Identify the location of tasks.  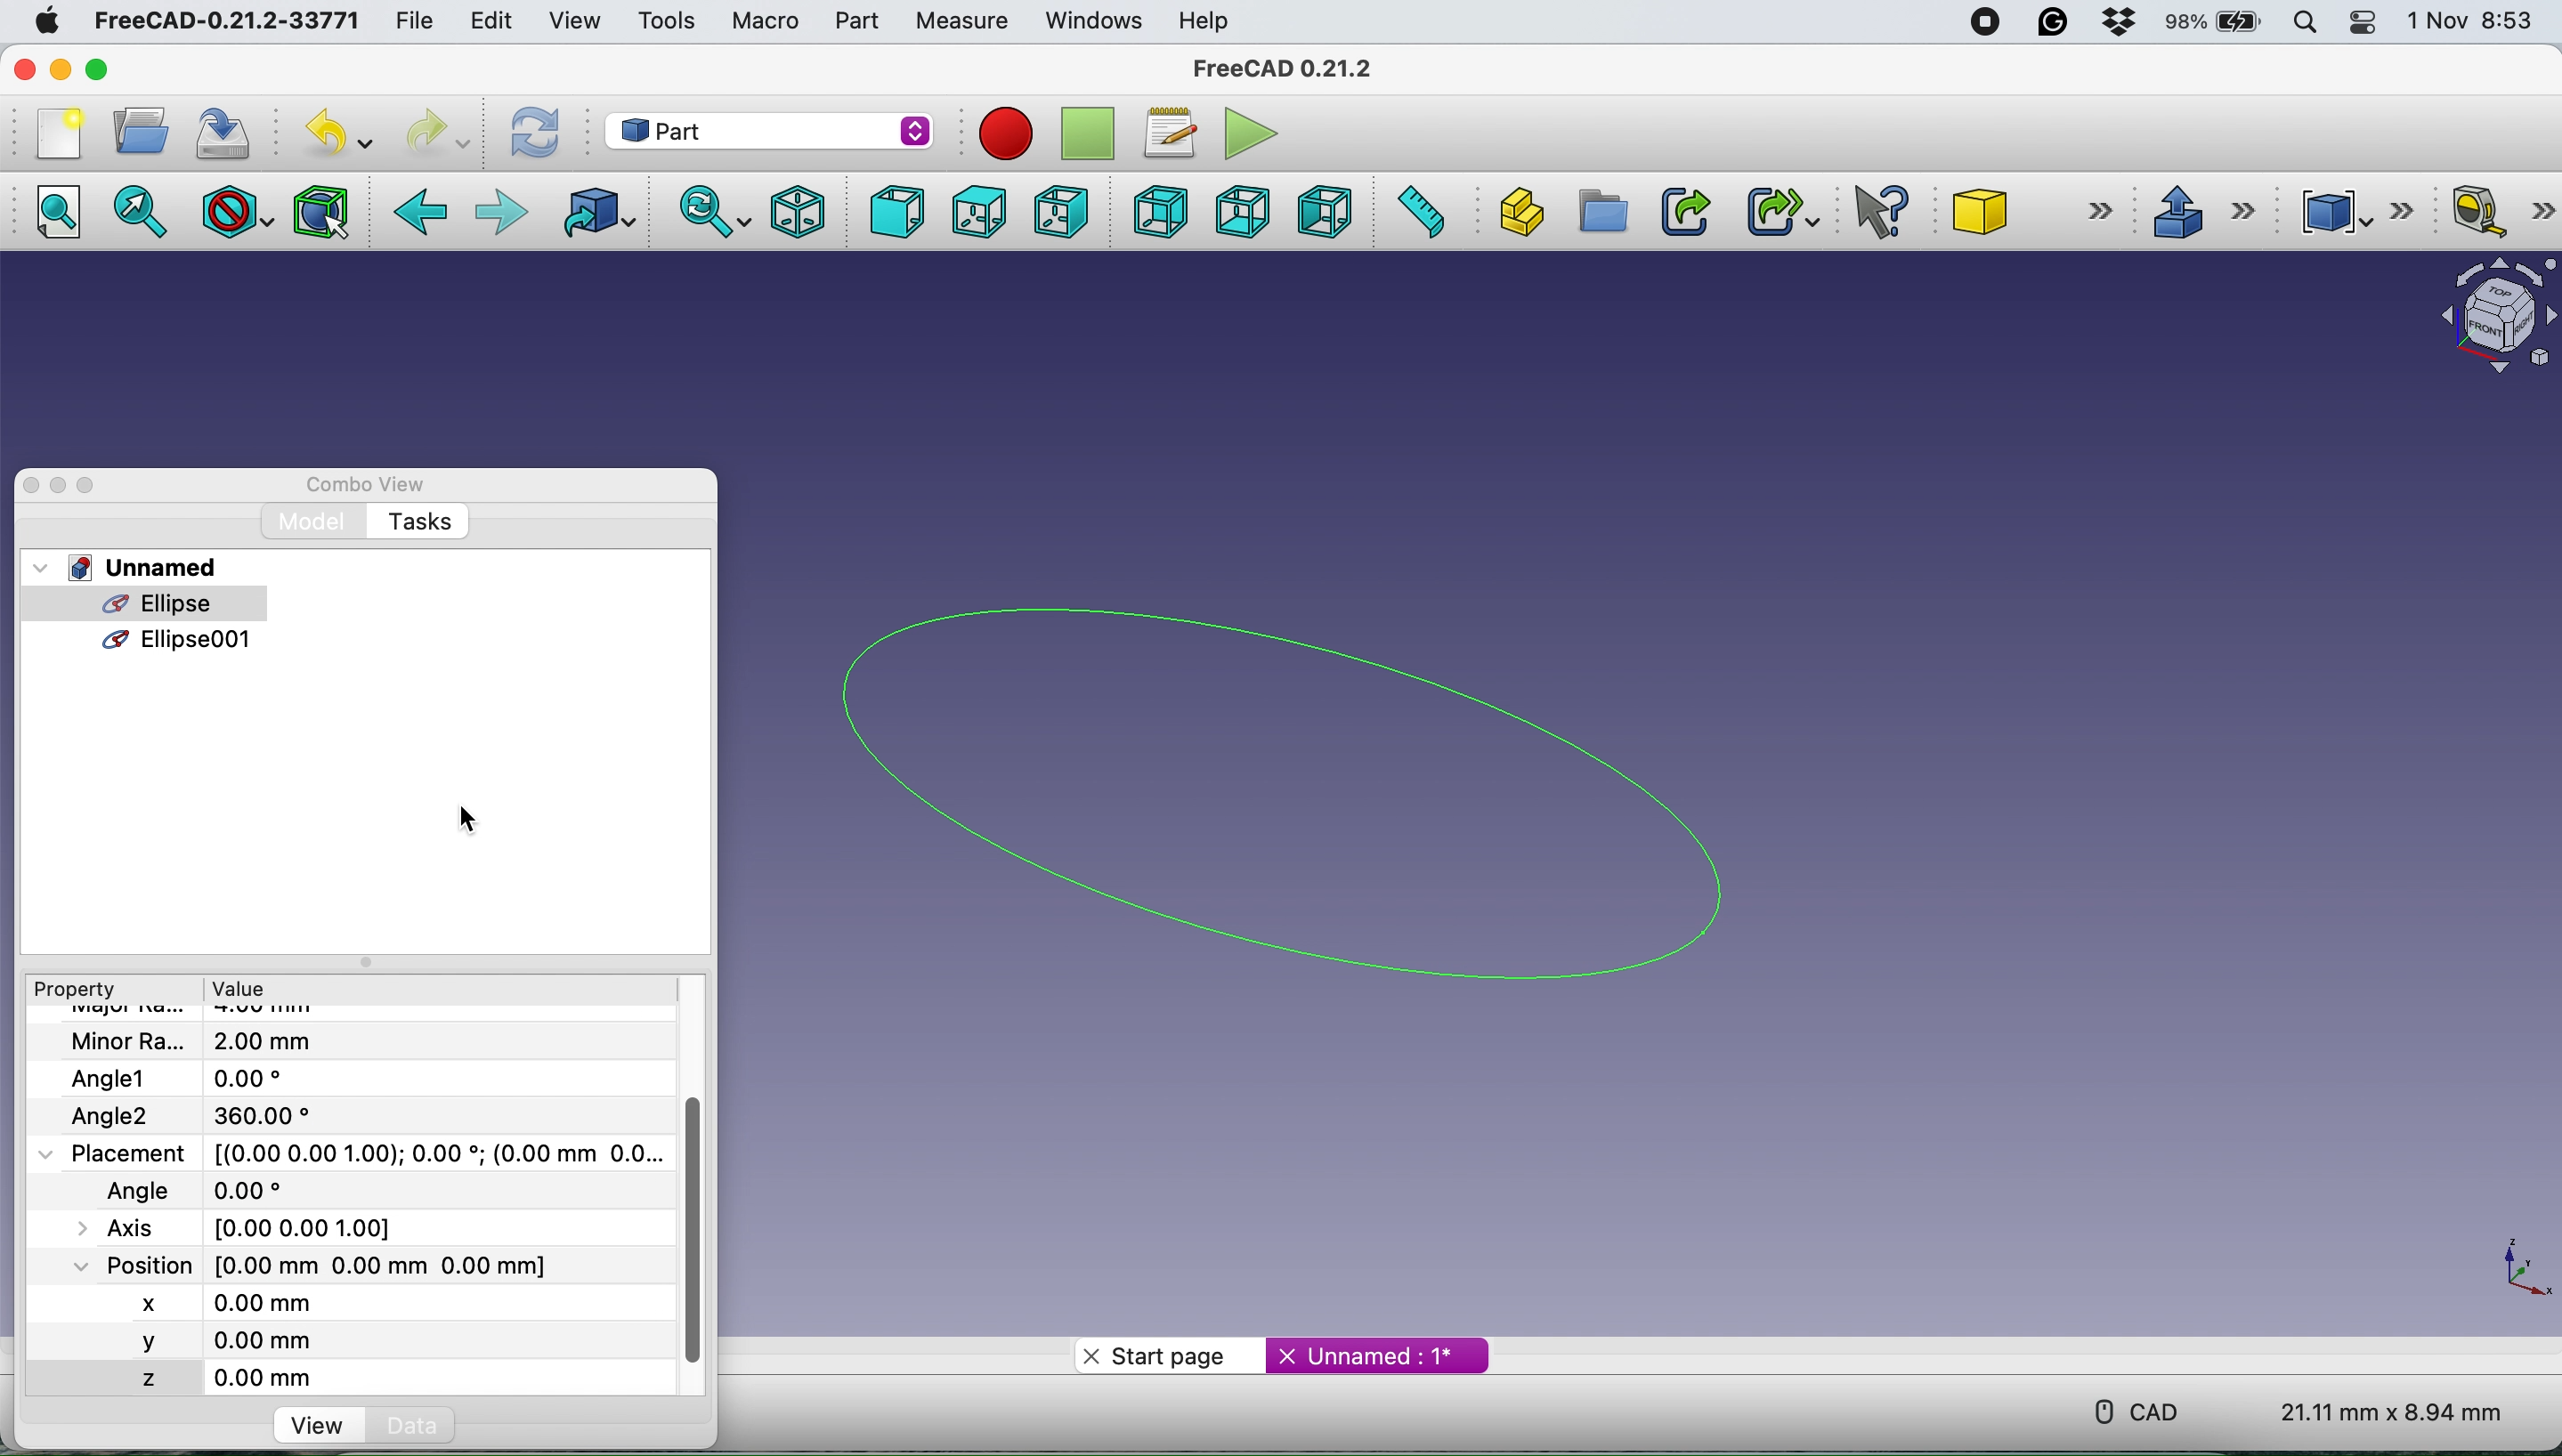
(418, 522).